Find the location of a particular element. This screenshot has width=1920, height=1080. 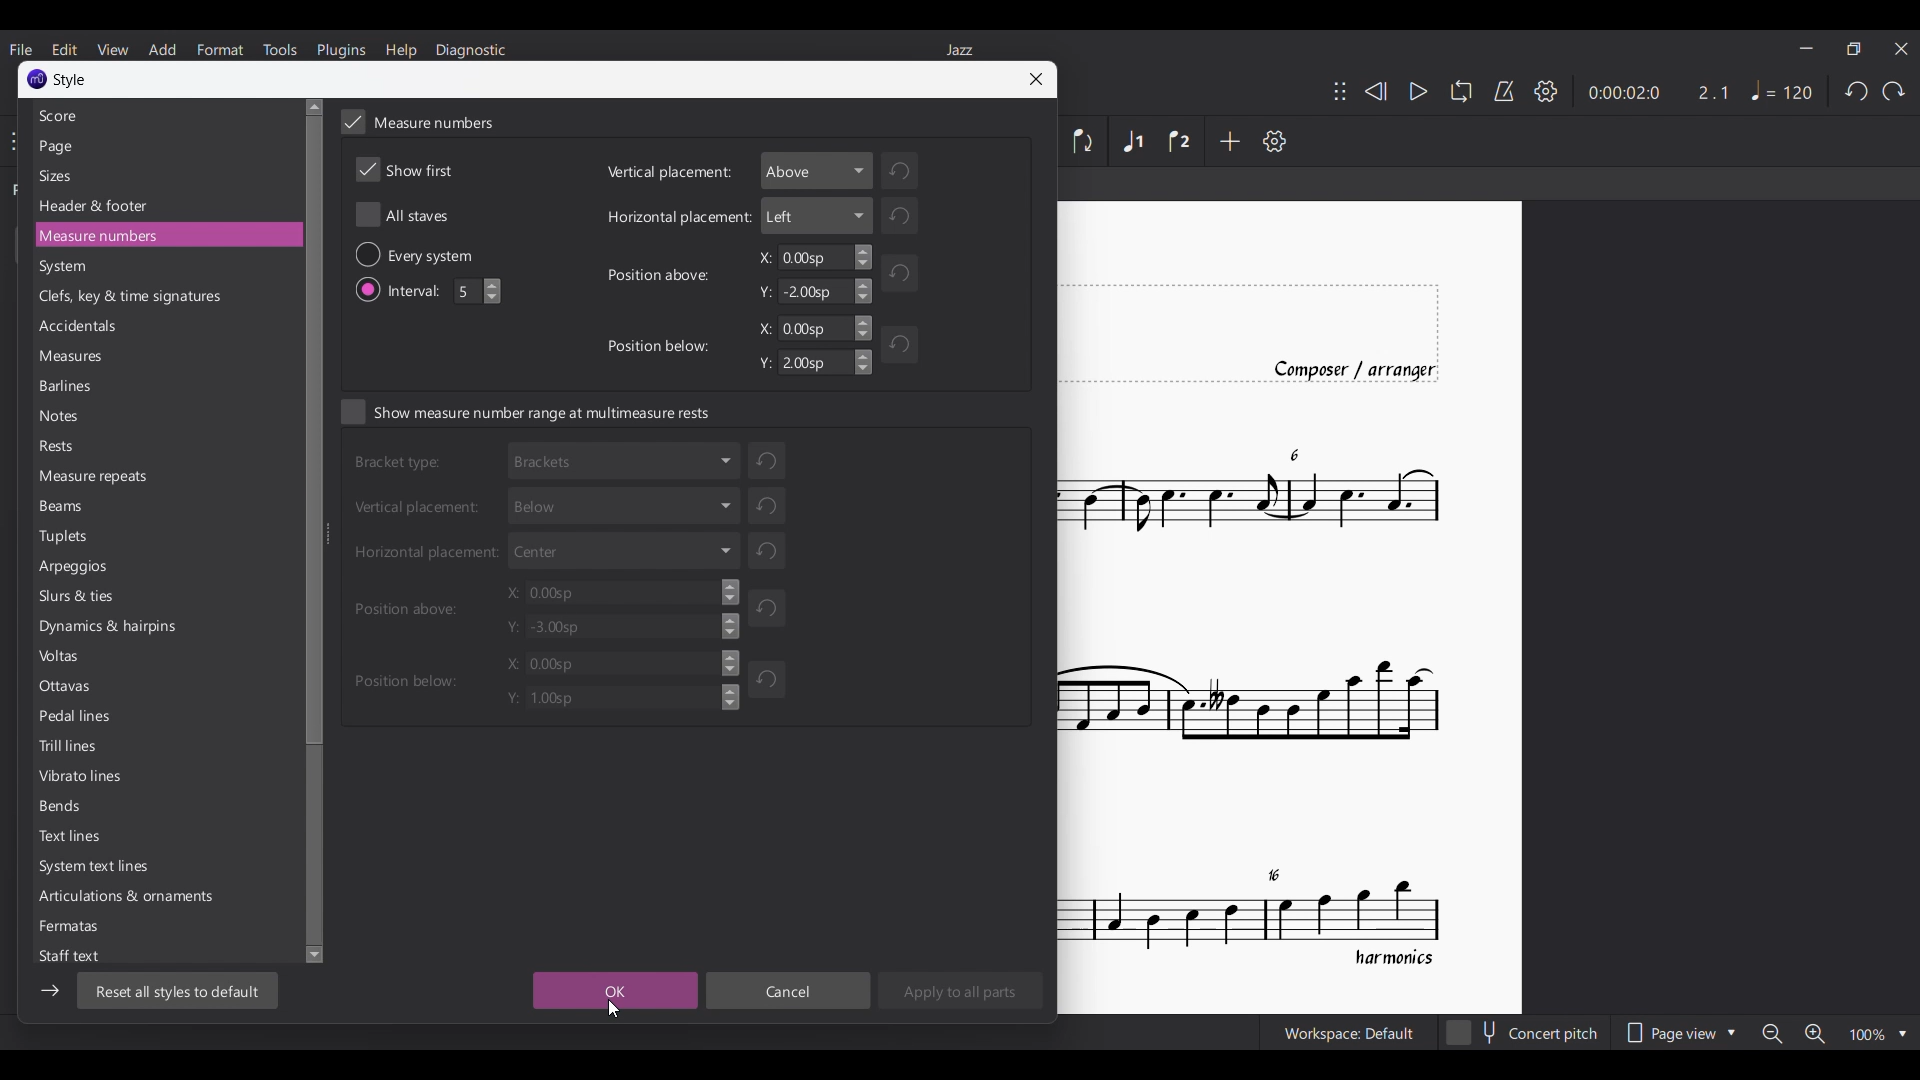

Below is located at coordinates (621, 503).